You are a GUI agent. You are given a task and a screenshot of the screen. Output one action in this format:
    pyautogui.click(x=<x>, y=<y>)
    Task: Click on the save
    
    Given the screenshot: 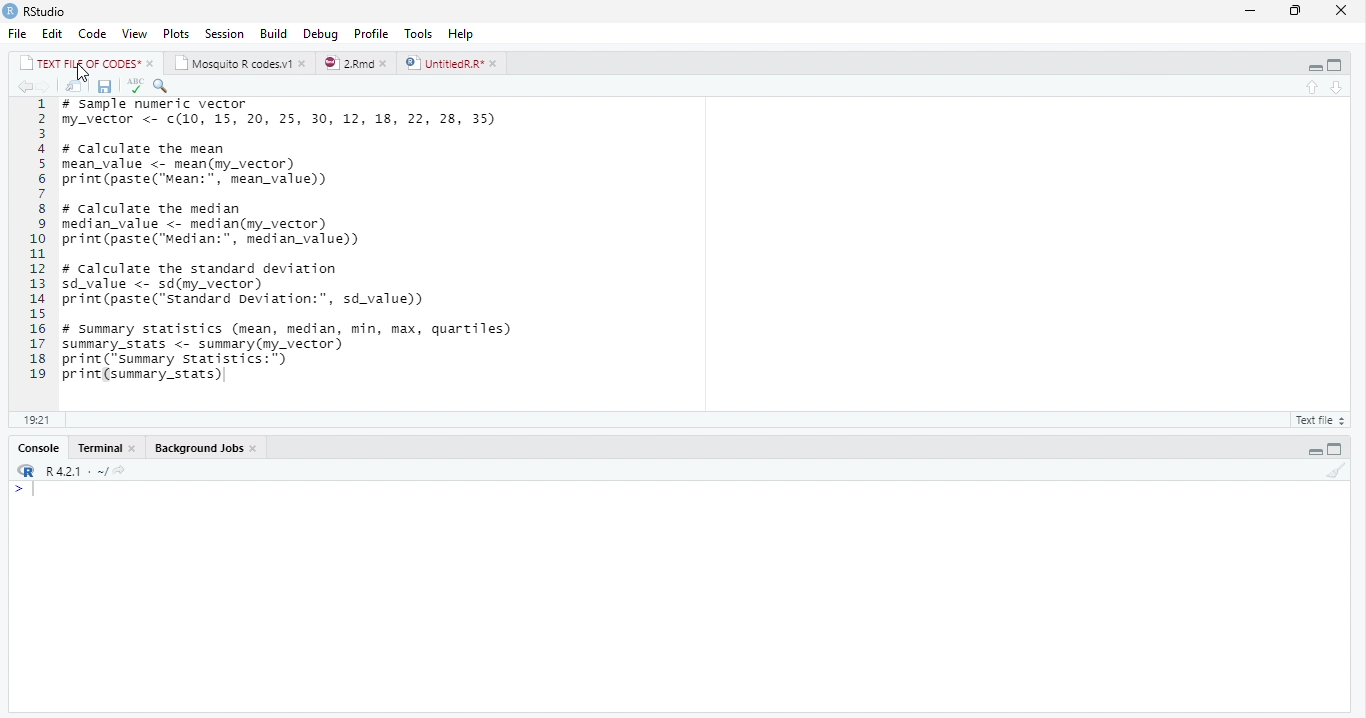 What is the action you would take?
    pyautogui.click(x=106, y=87)
    